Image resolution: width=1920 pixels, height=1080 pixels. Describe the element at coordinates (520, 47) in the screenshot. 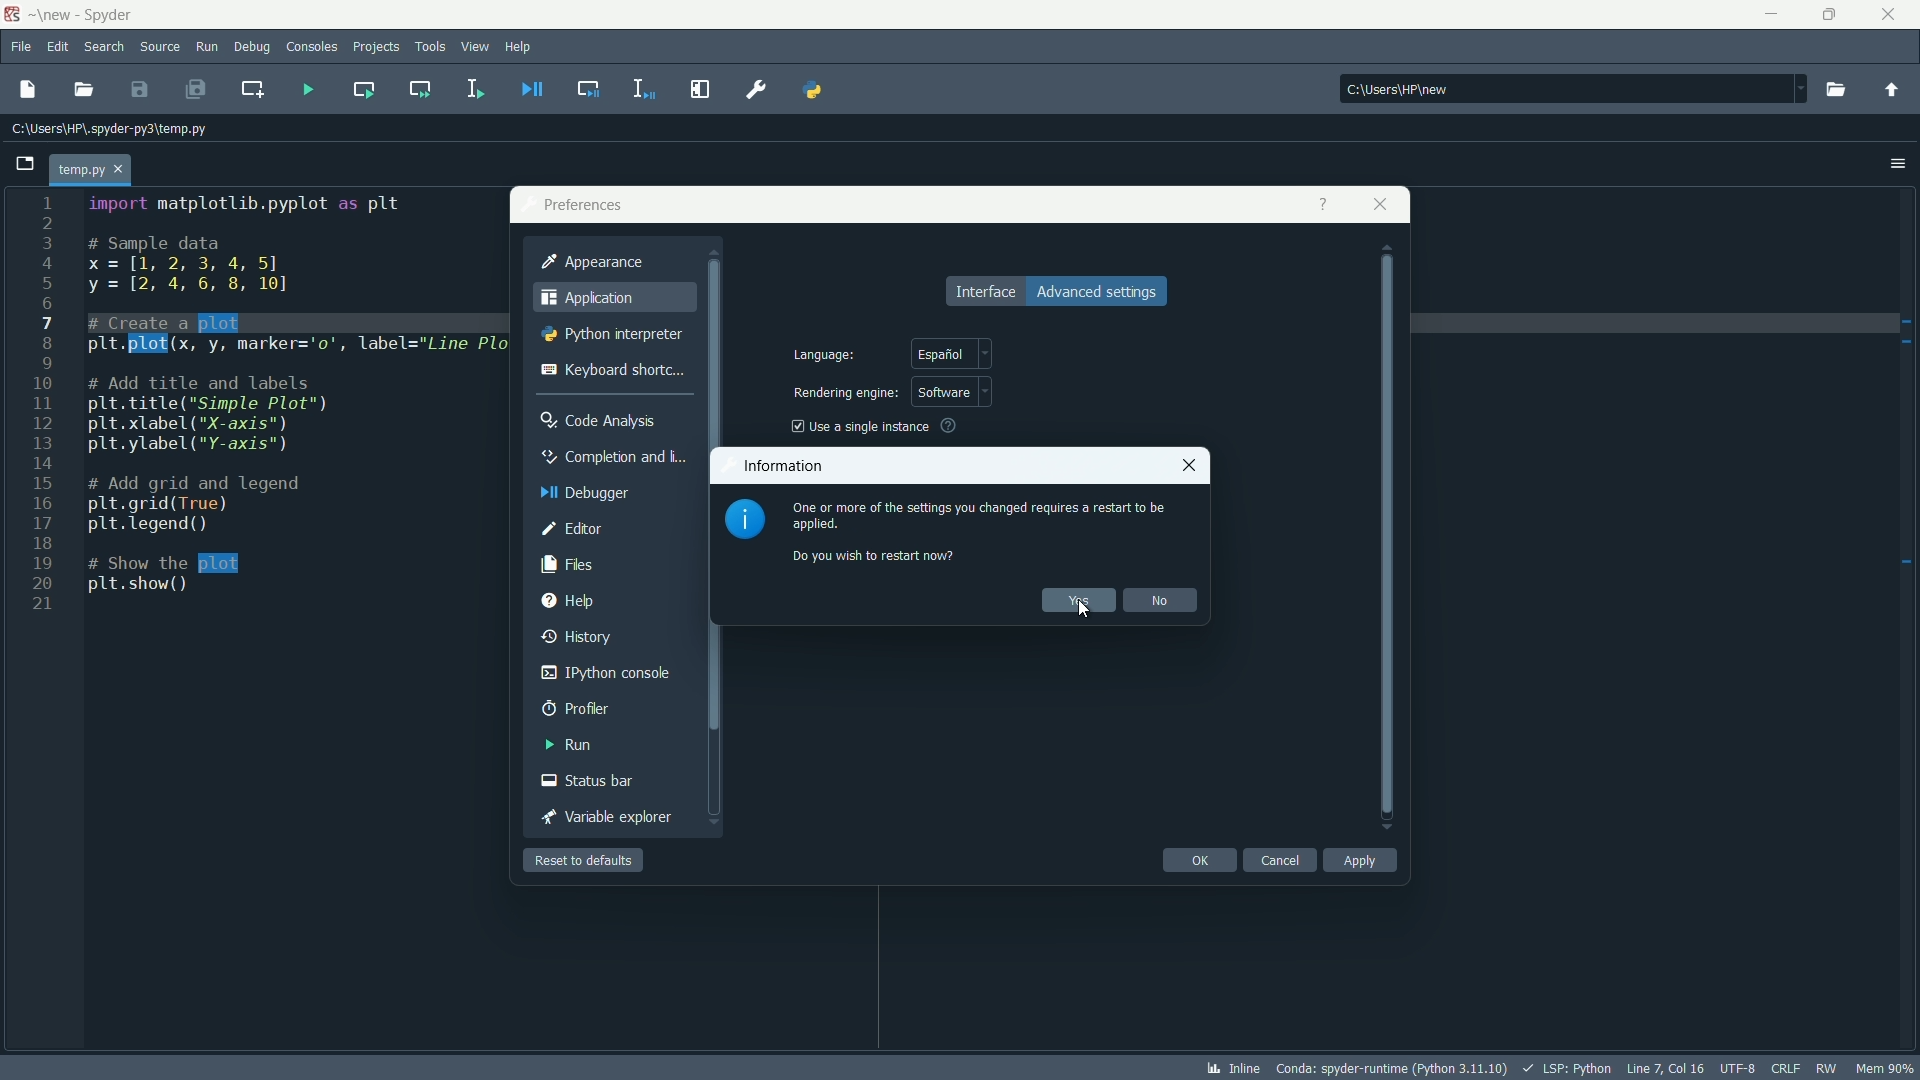

I see `help` at that location.